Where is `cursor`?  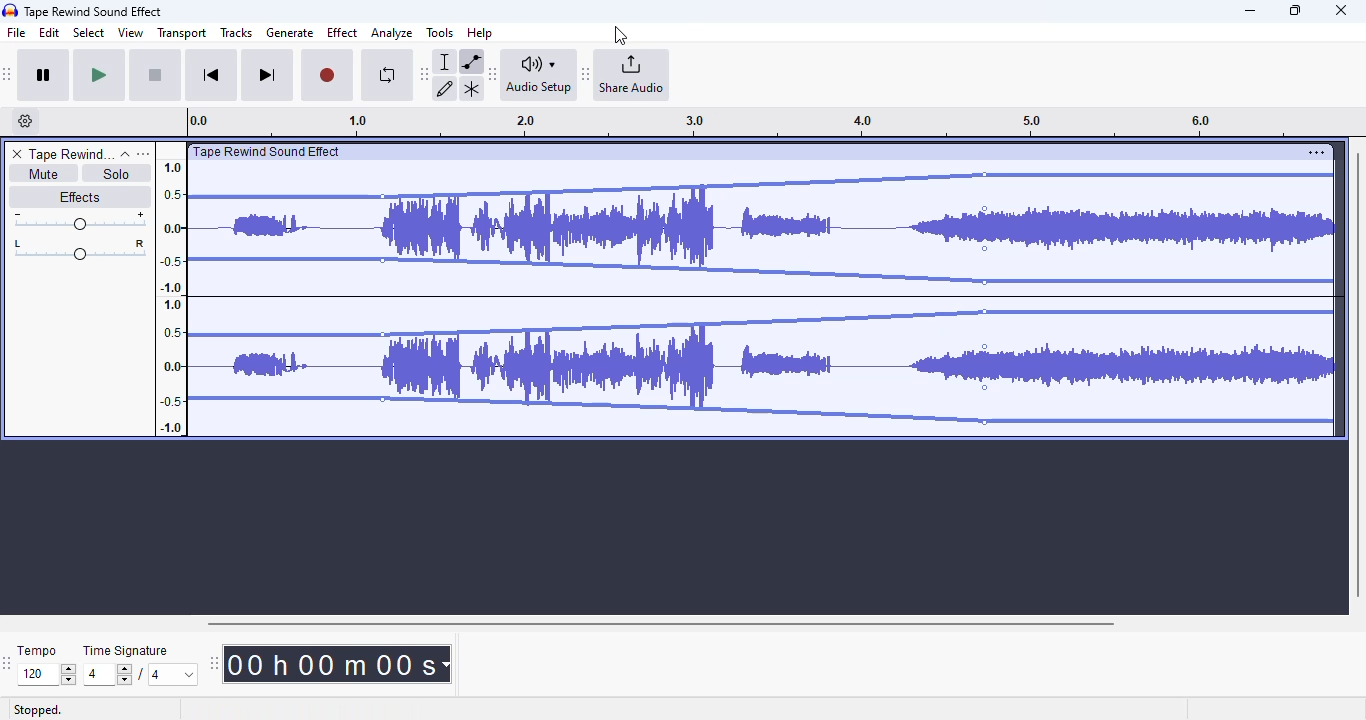 cursor is located at coordinates (621, 37).